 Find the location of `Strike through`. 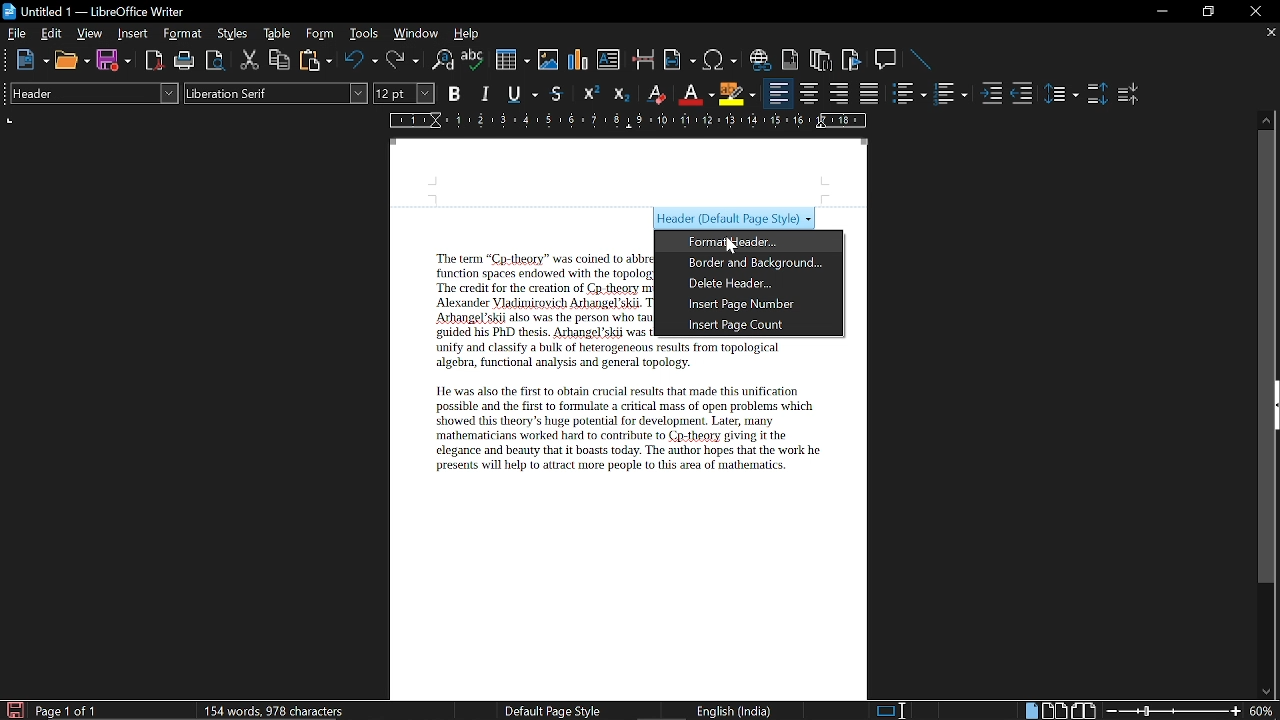

Strike through is located at coordinates (557, 93).